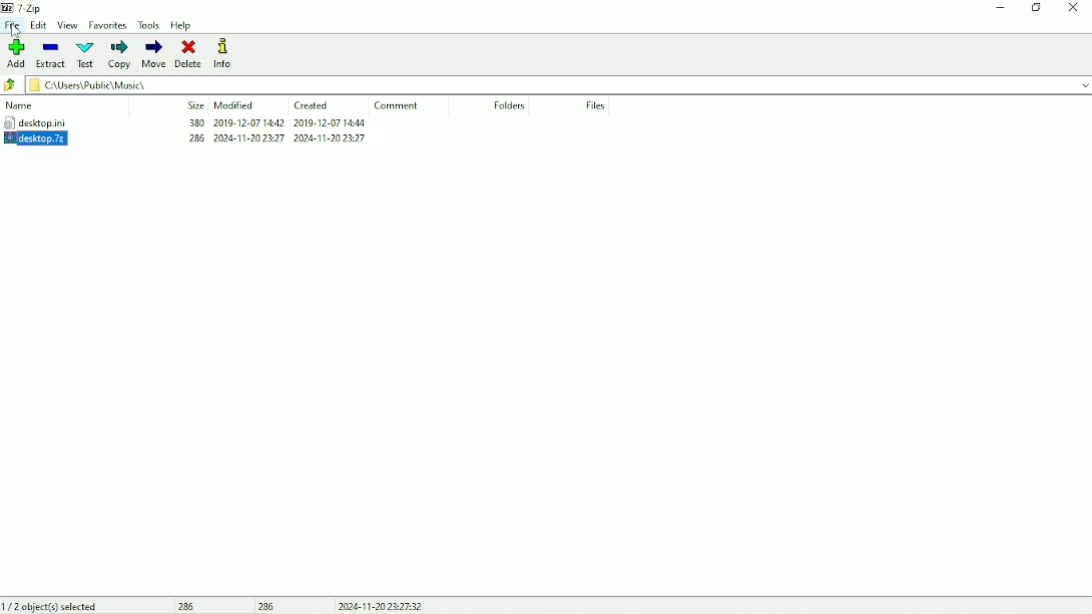  Describe the element at coordinates (188, 606) in the screenshot. I see `286` at that location.